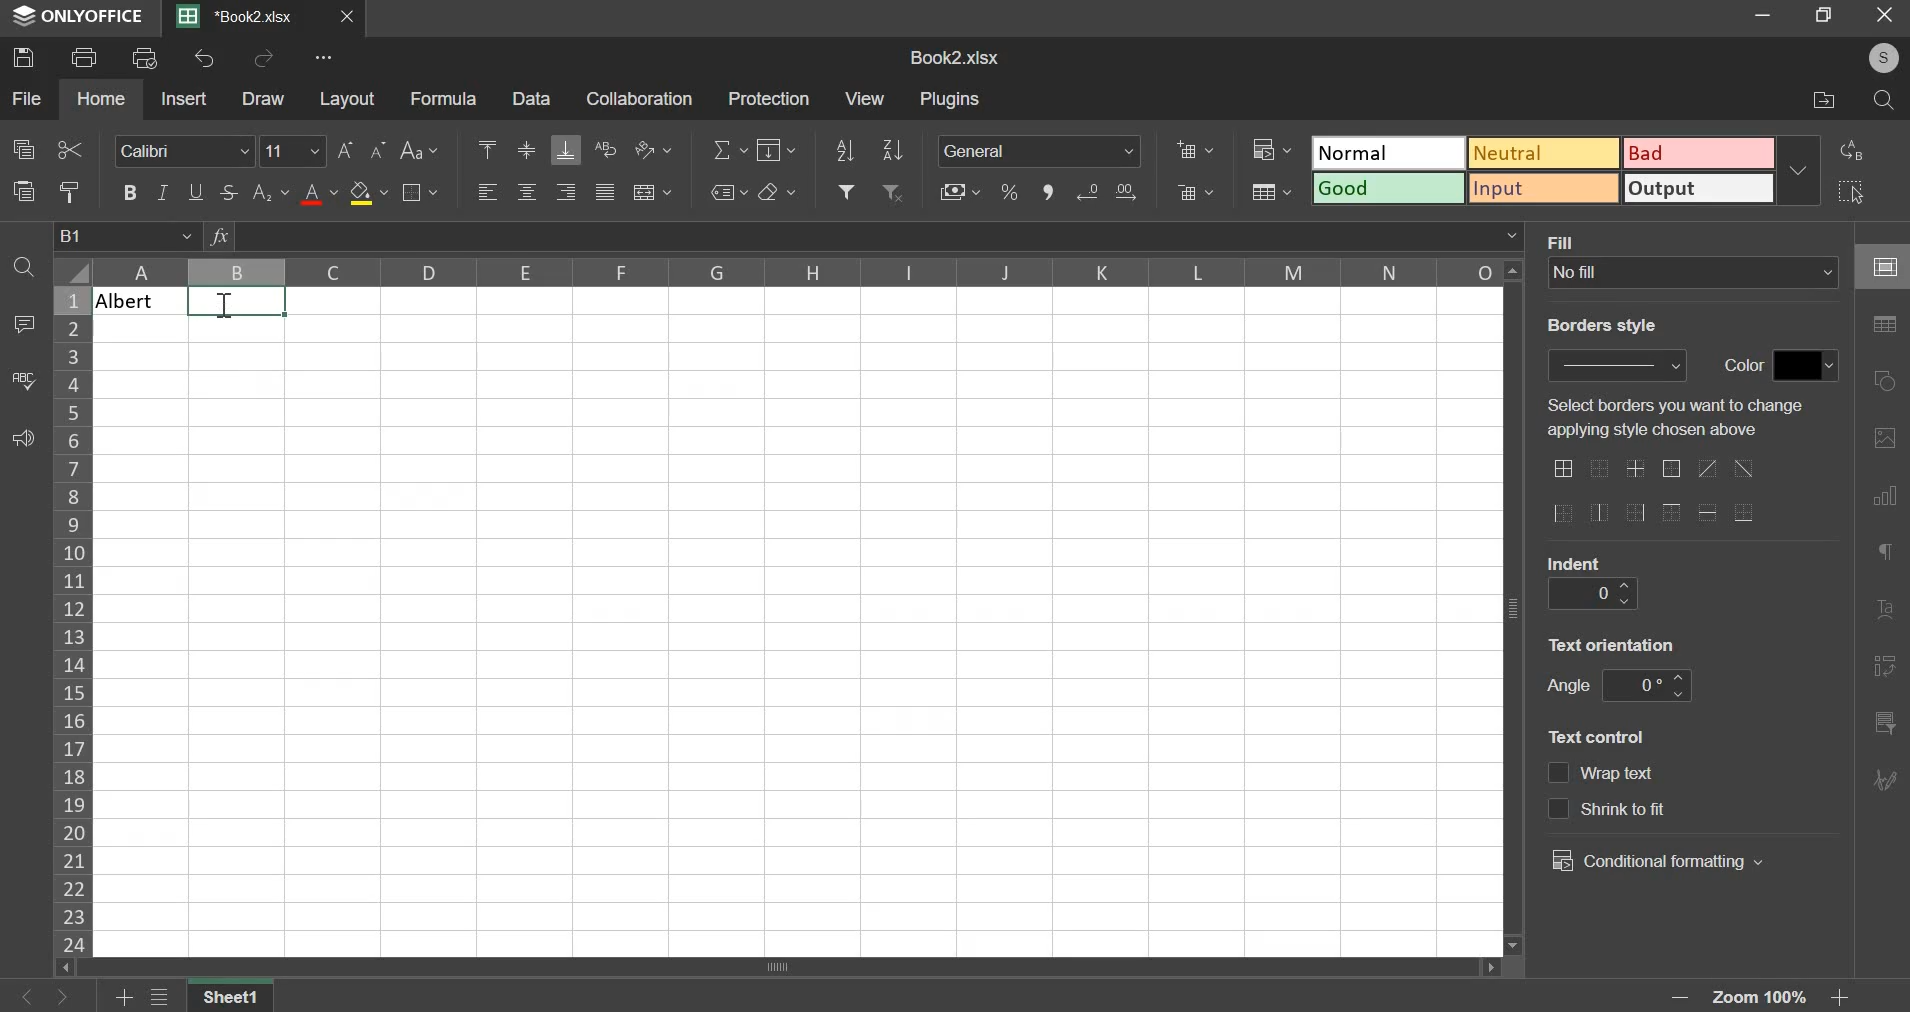 This screenshot has height=1012, width=1910. Describe the element at coordinates (22, 437) in the screenshot. I see `feedback` at that location.